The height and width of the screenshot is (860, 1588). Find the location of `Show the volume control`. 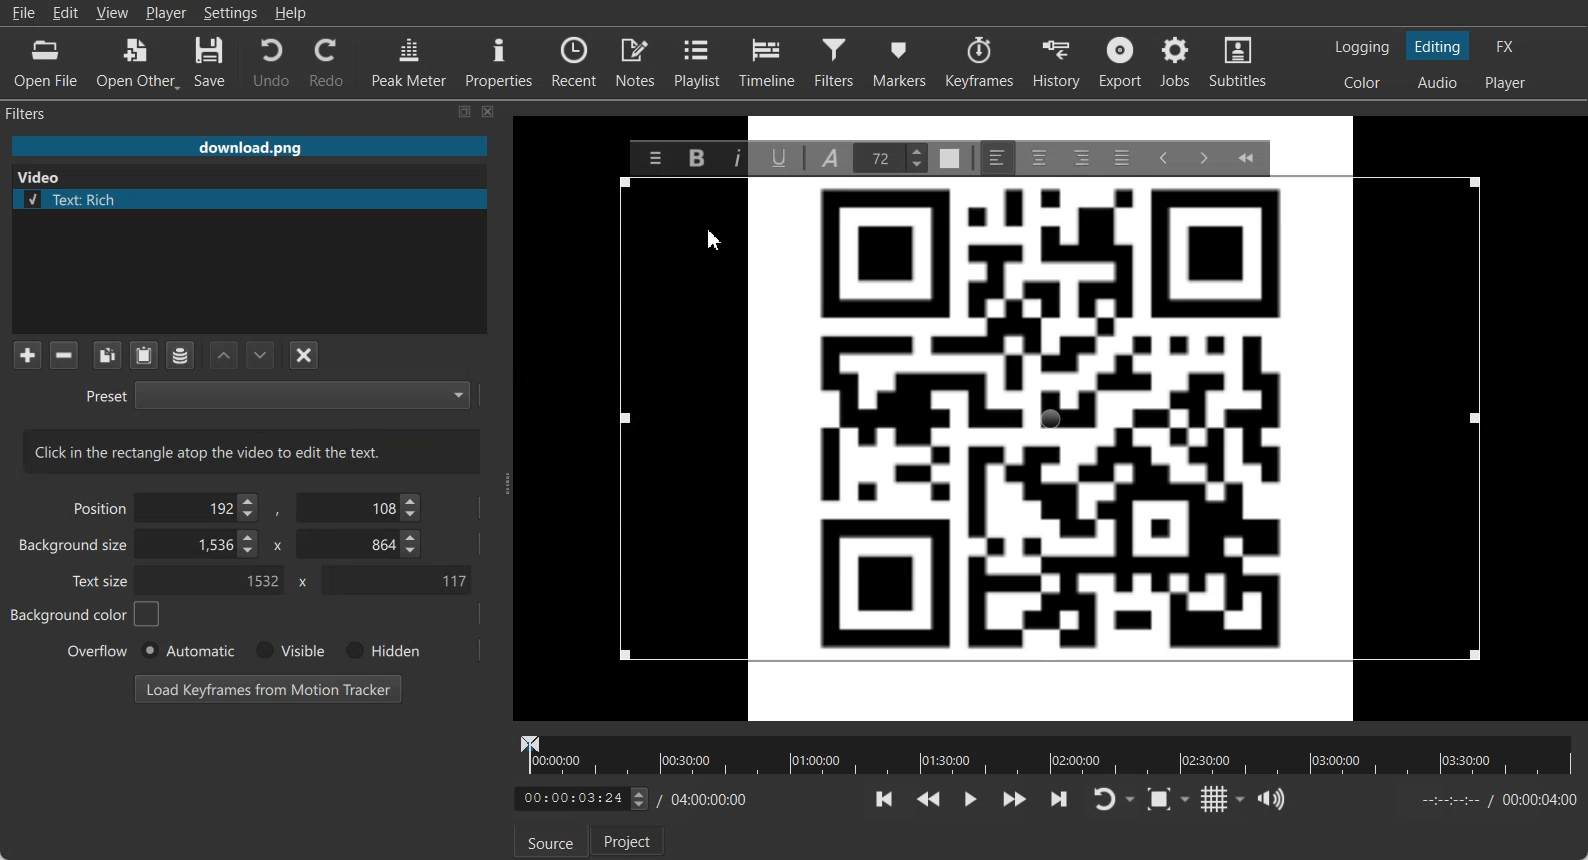

Show the volume control is located at coordinates (1271, 800).